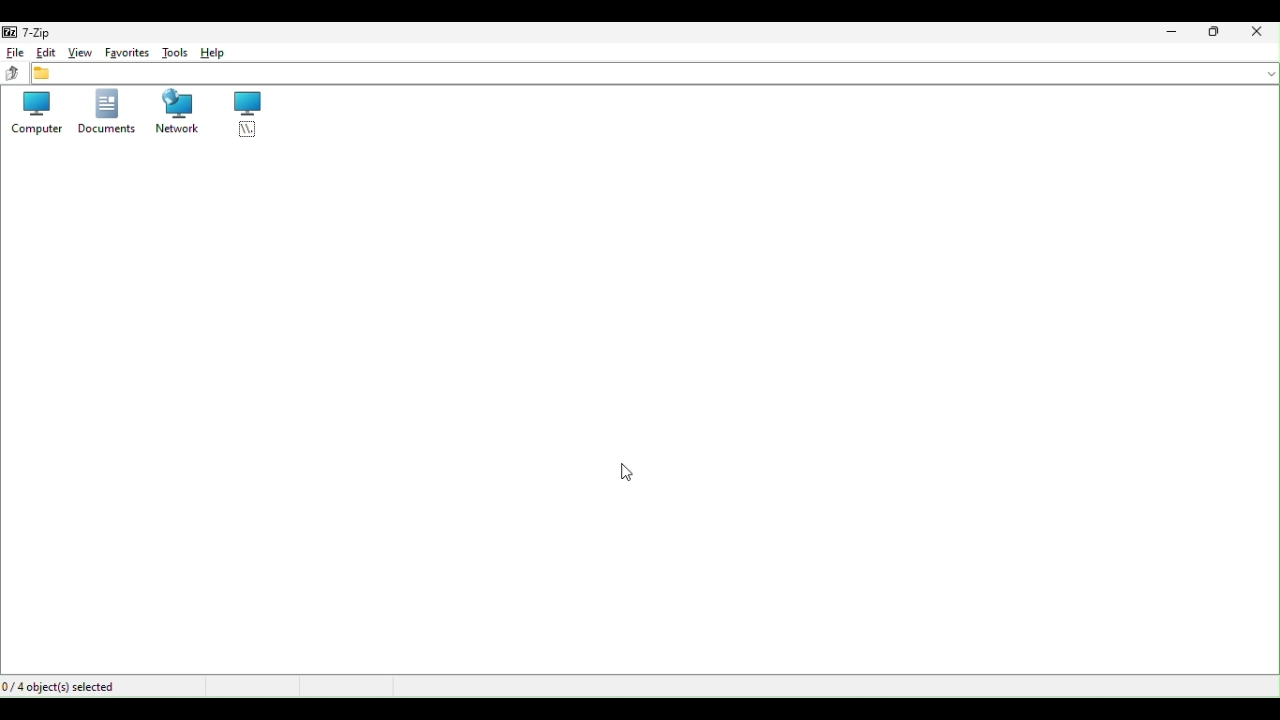  I want to click on Favourite, so click(125, 49).